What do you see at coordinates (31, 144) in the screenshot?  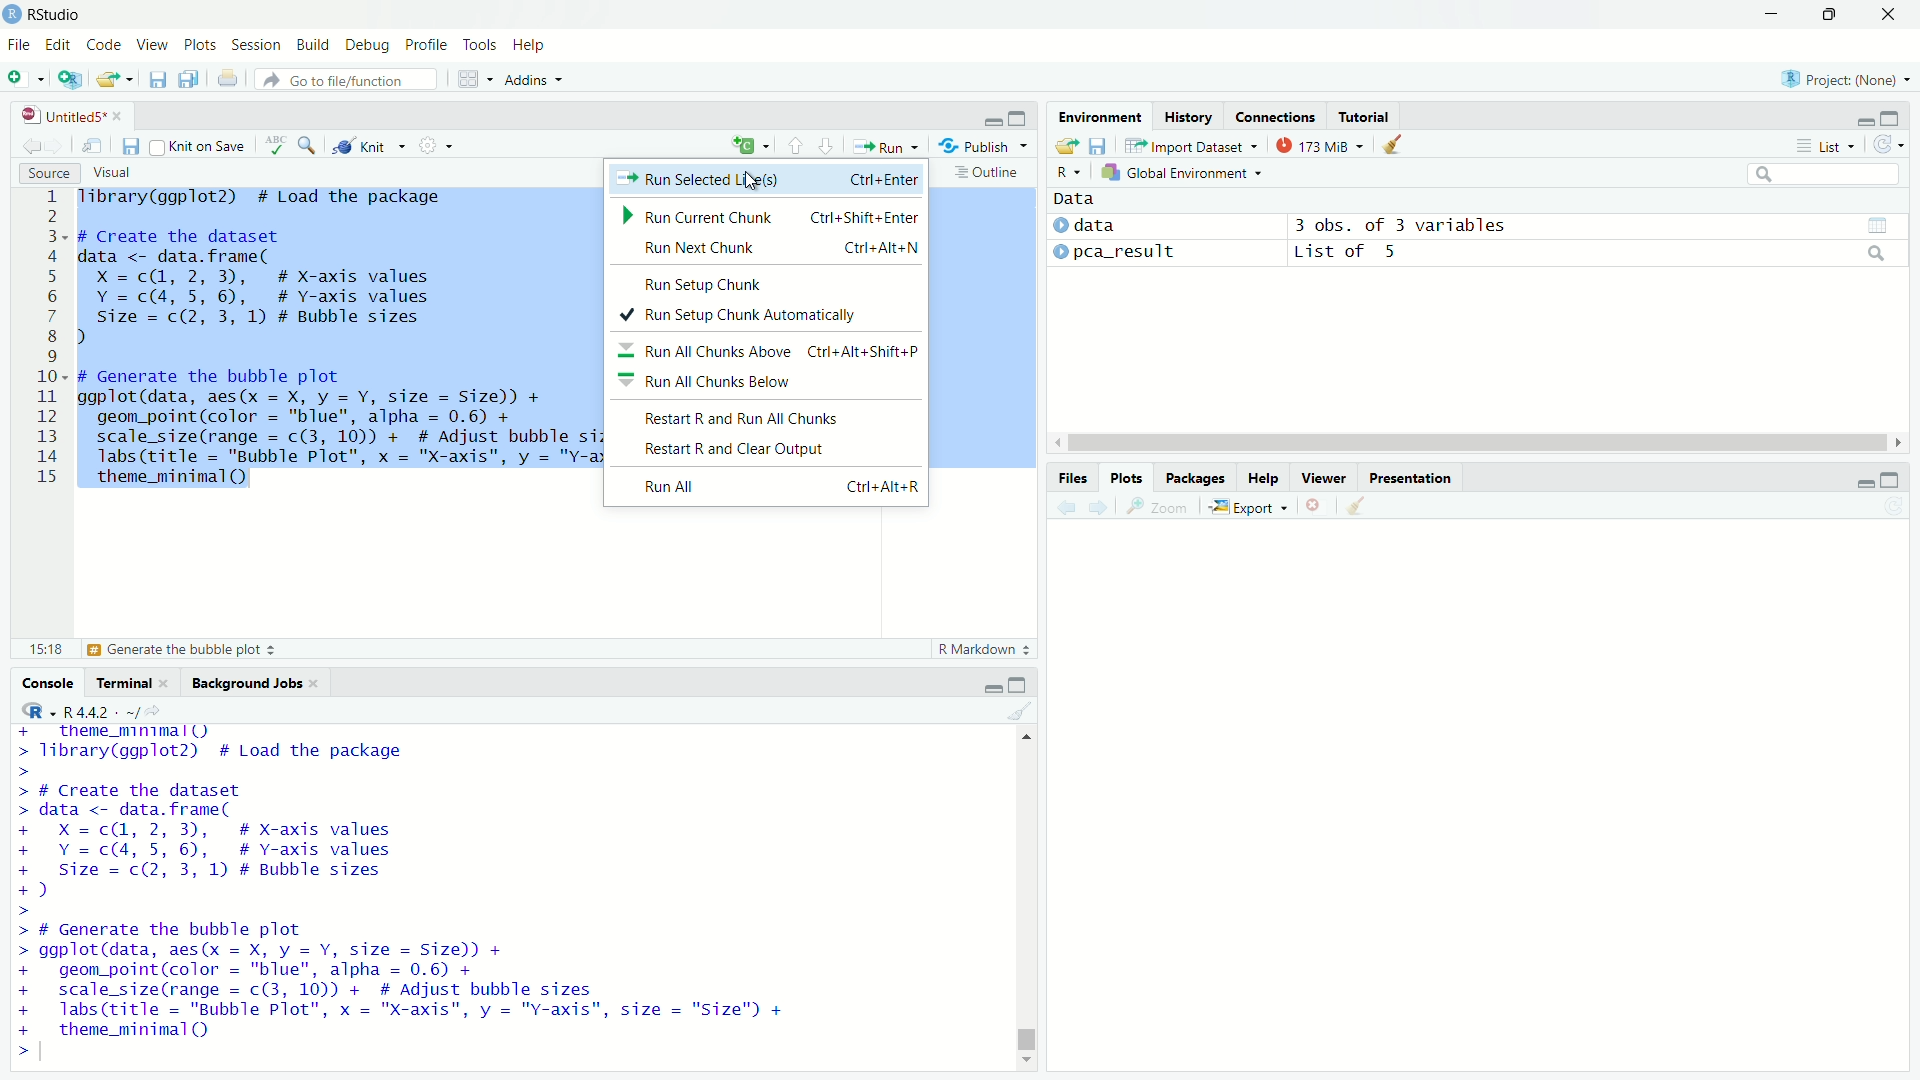 I see `go back` at bounding box center [31, 144].